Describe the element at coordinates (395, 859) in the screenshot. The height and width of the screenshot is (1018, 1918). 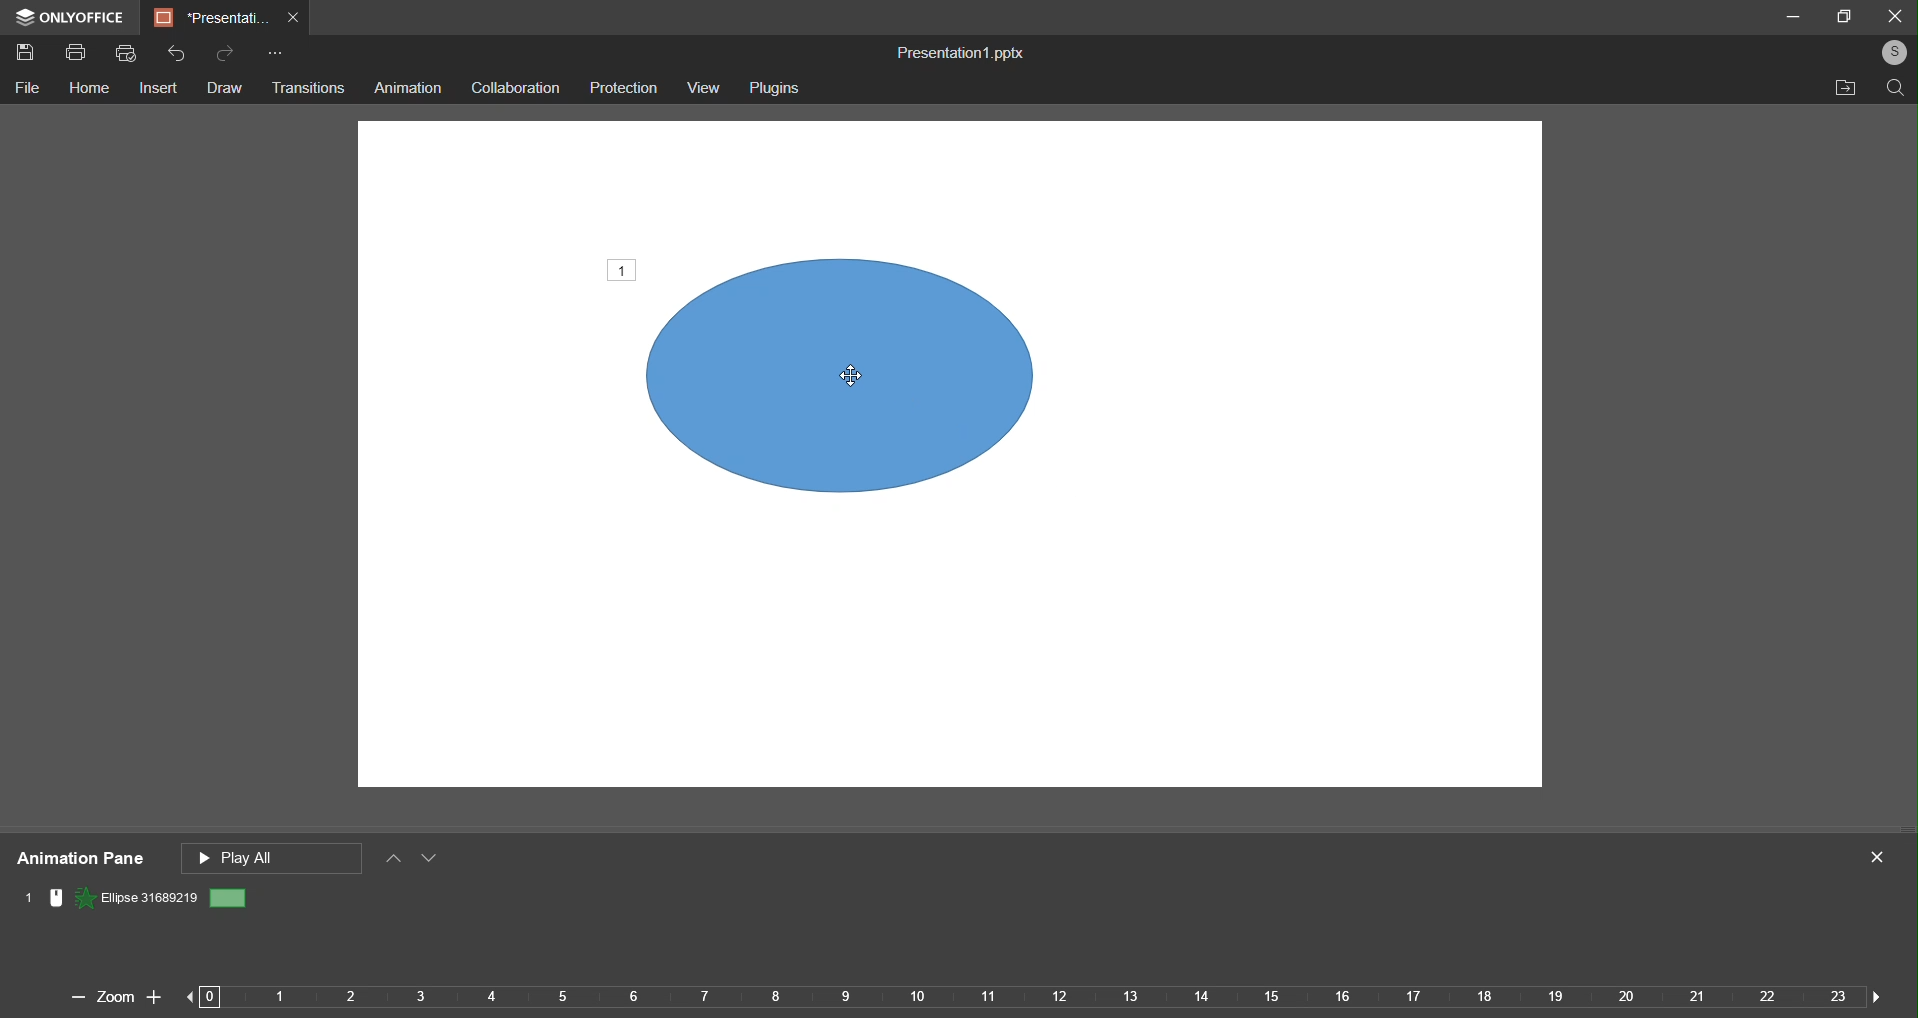
I see `move up` at that location.